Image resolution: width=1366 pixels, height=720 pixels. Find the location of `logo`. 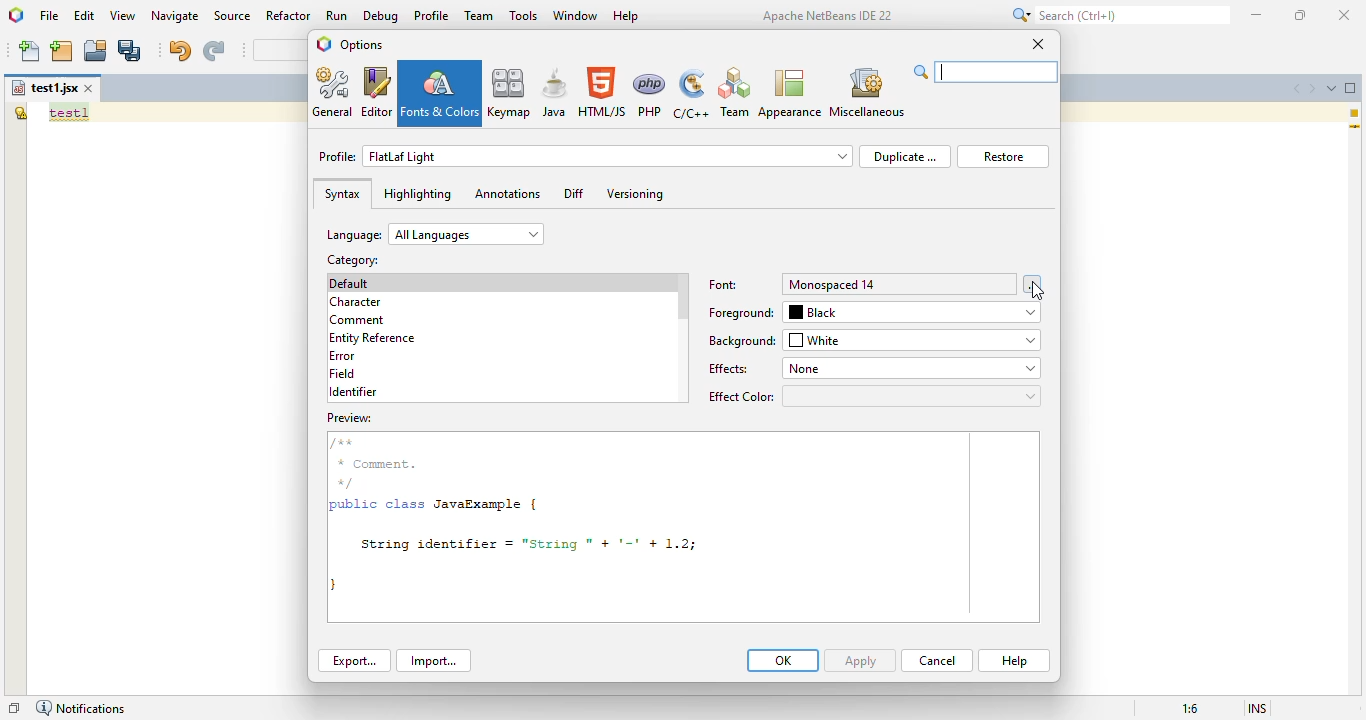

logo is located at coordinates (15, 14).